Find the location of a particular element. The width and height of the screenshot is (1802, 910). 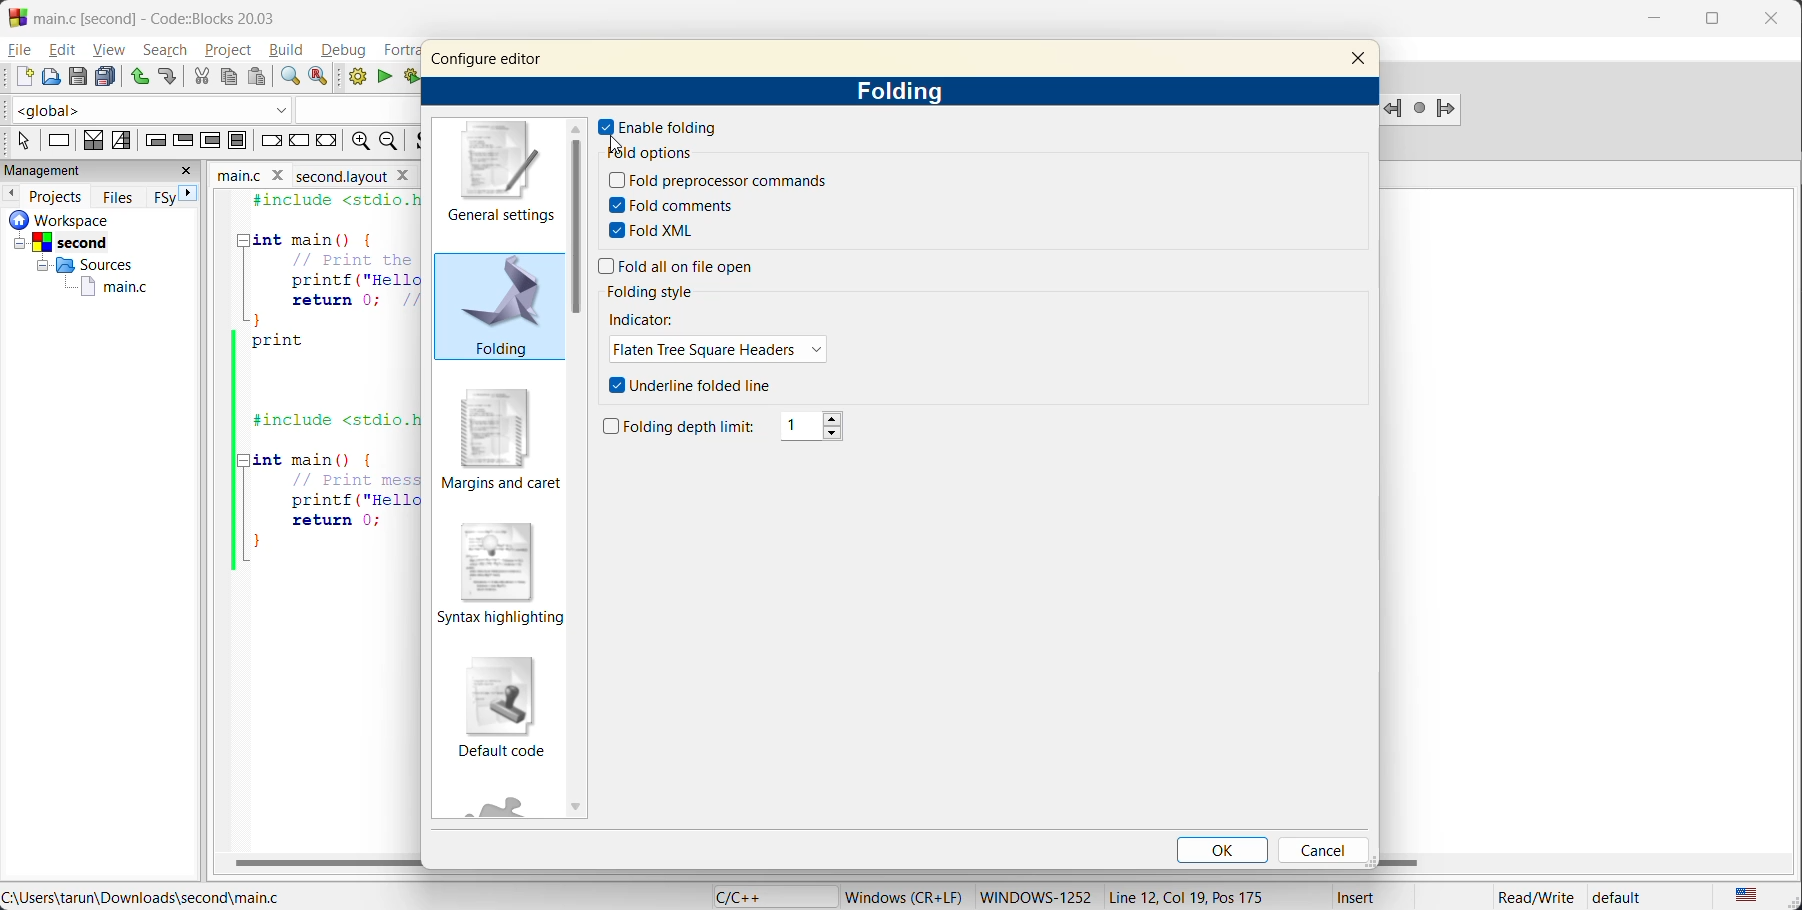

folding depth limit is located at coordinates (684, 425).